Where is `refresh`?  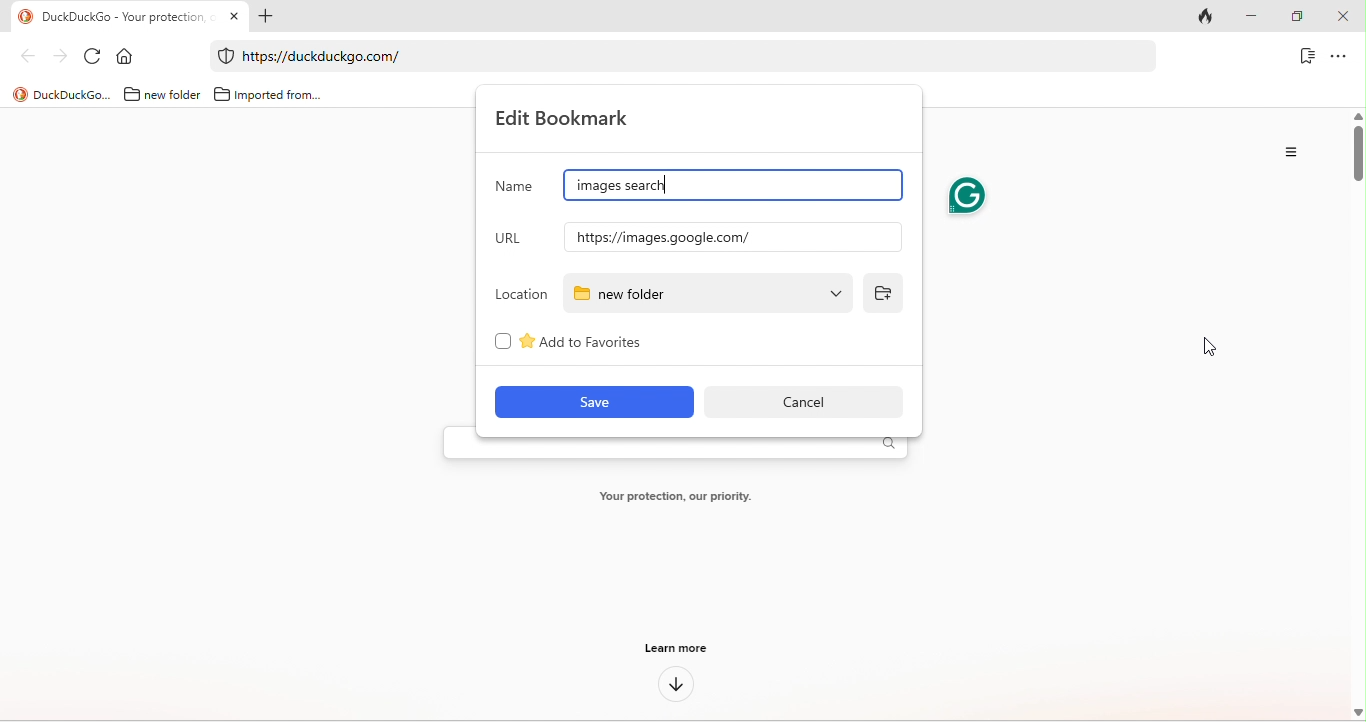
refresh is located at coordinates (92, 55).